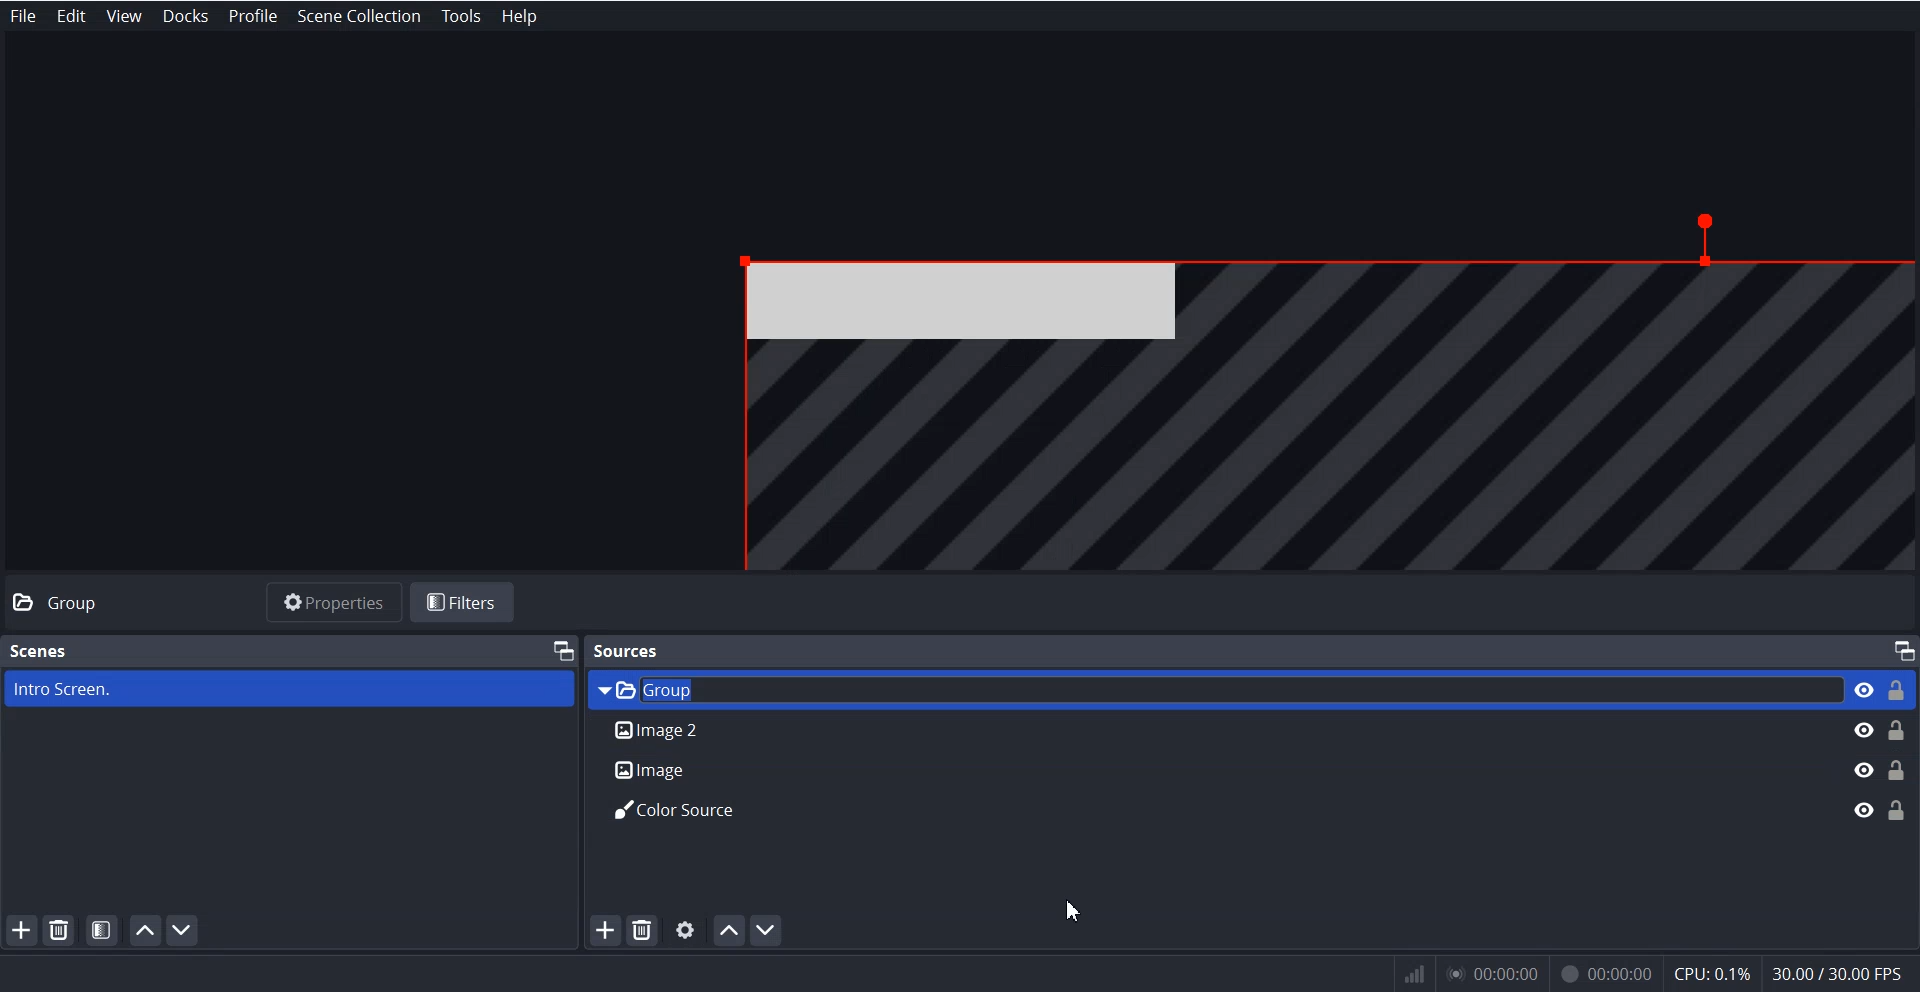 This screenshot has height=992, width=1920. I want to click on Sources, so click(630, 649).